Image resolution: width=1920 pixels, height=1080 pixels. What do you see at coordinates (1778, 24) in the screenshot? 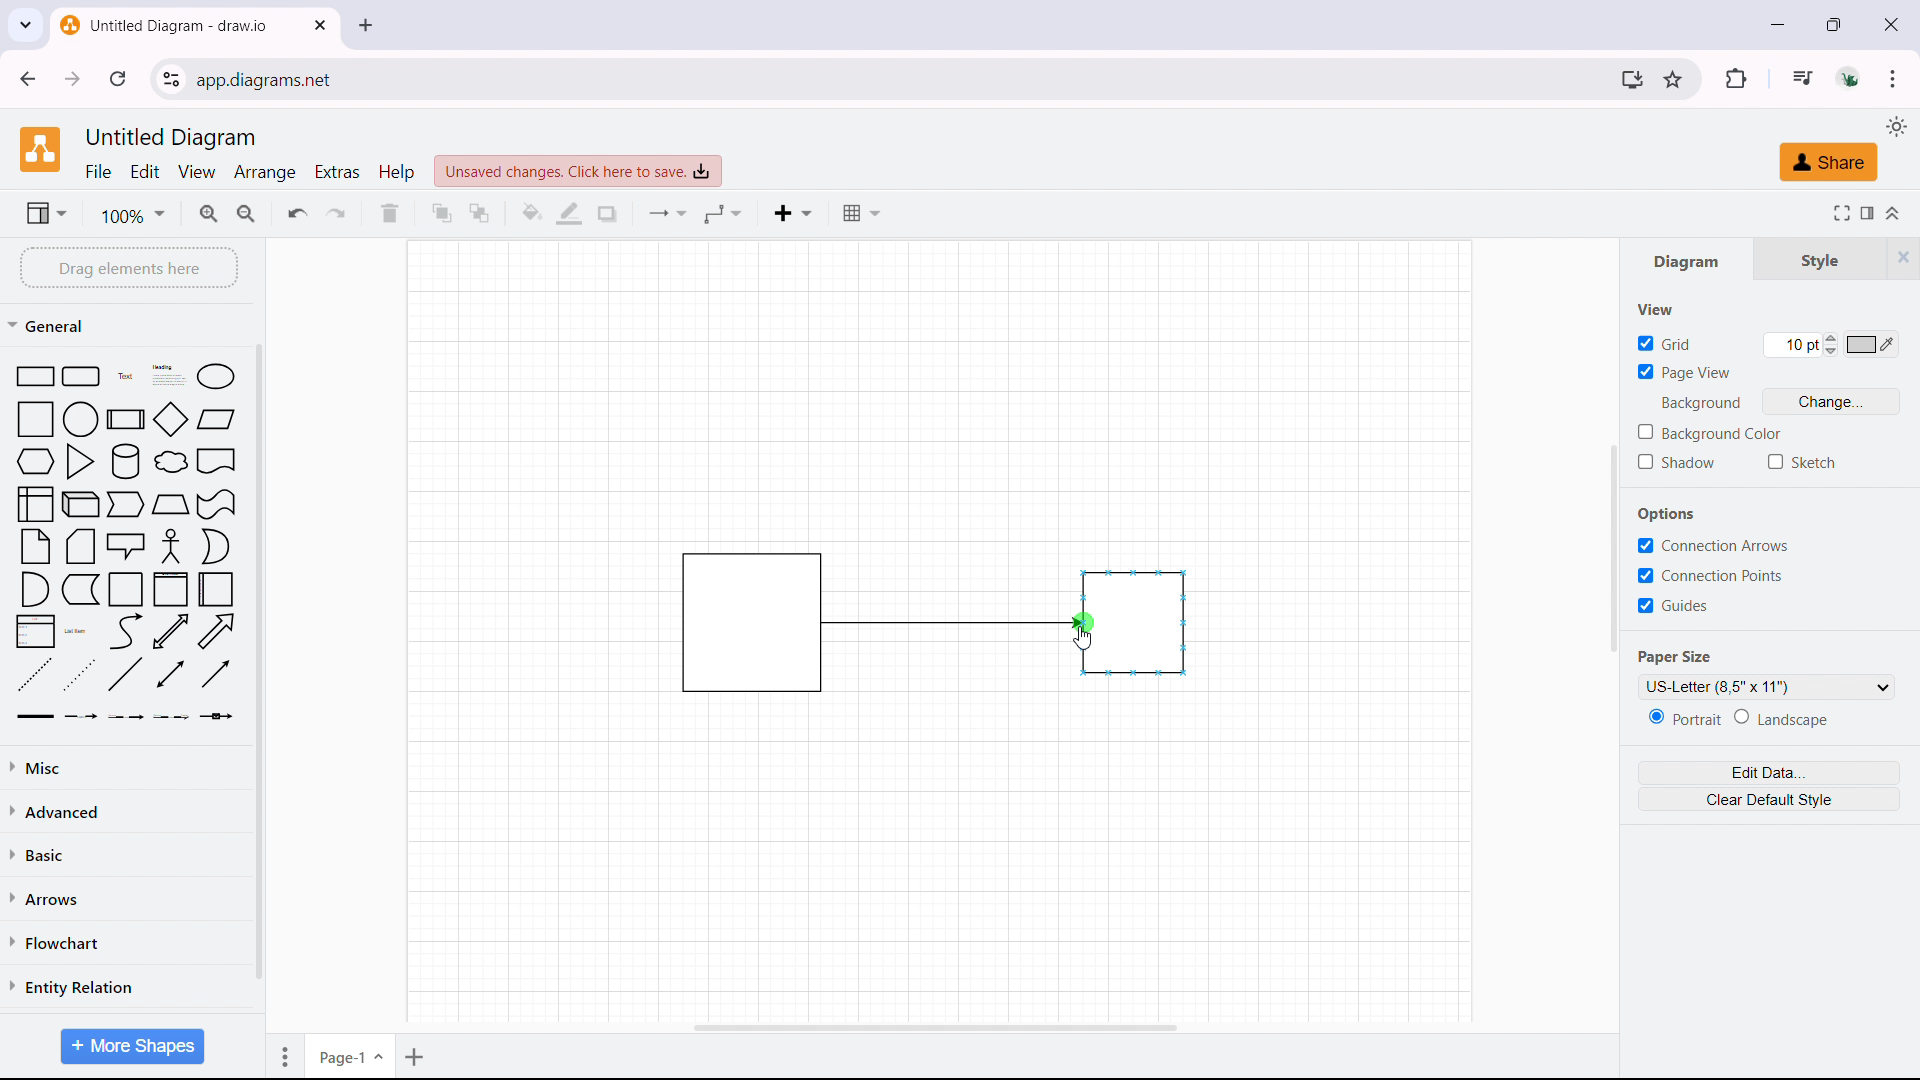
I see `minimize` at bounding box center [1778, 24].